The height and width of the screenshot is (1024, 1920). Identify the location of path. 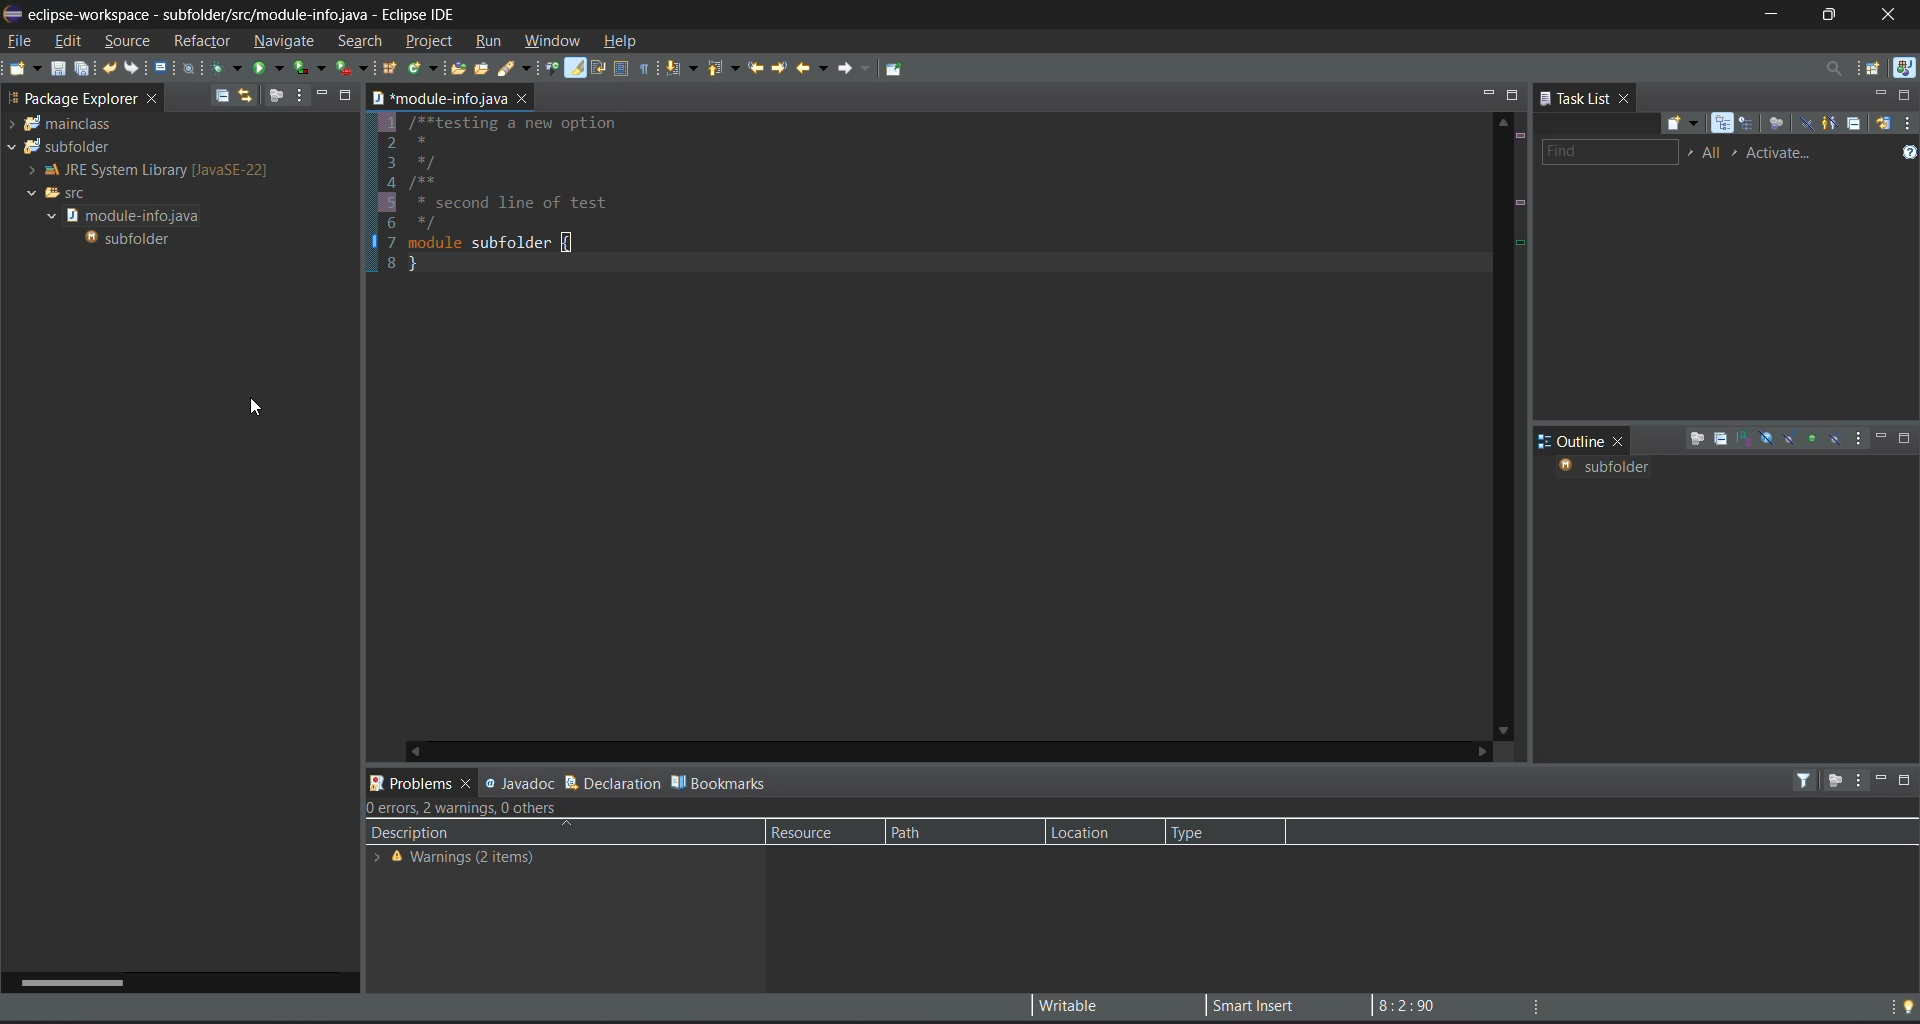
(934, 832).